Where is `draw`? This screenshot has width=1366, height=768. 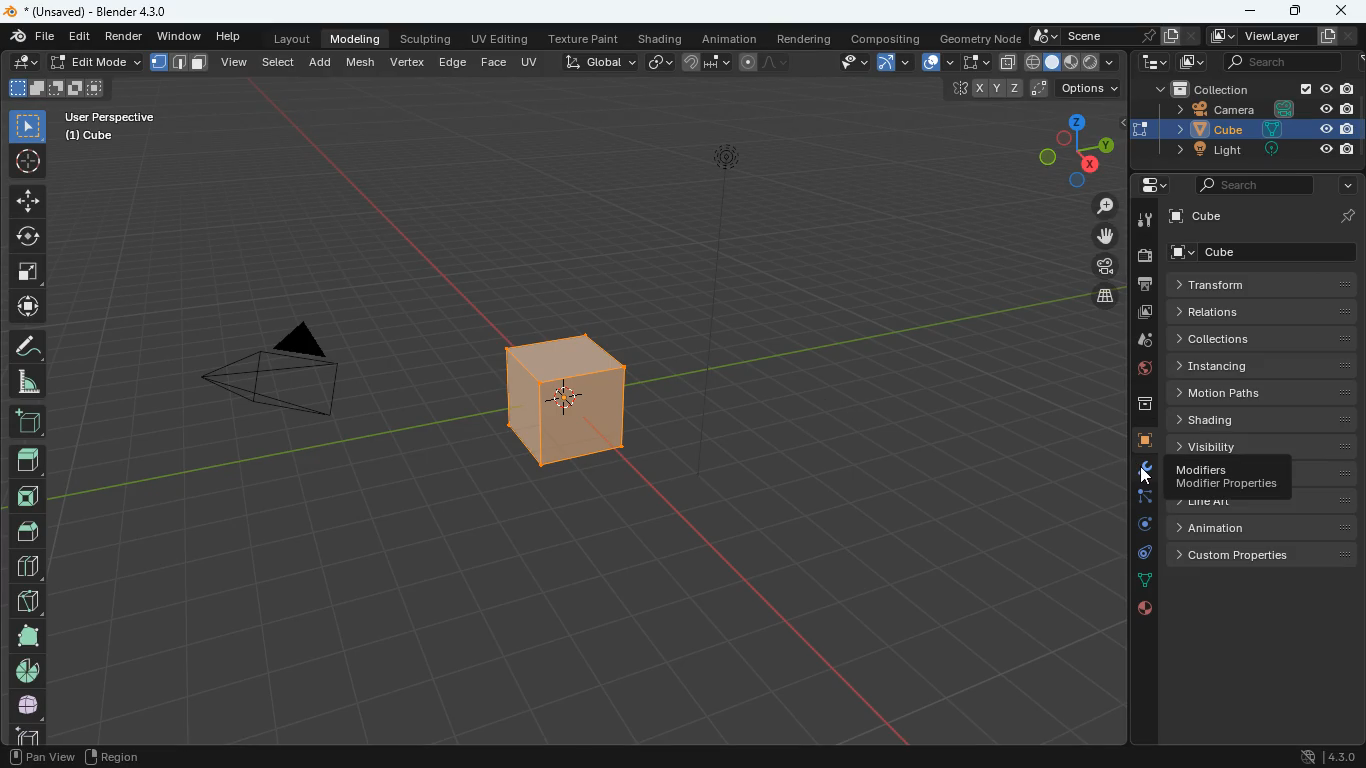
draw is located at coordinates (766, 62).